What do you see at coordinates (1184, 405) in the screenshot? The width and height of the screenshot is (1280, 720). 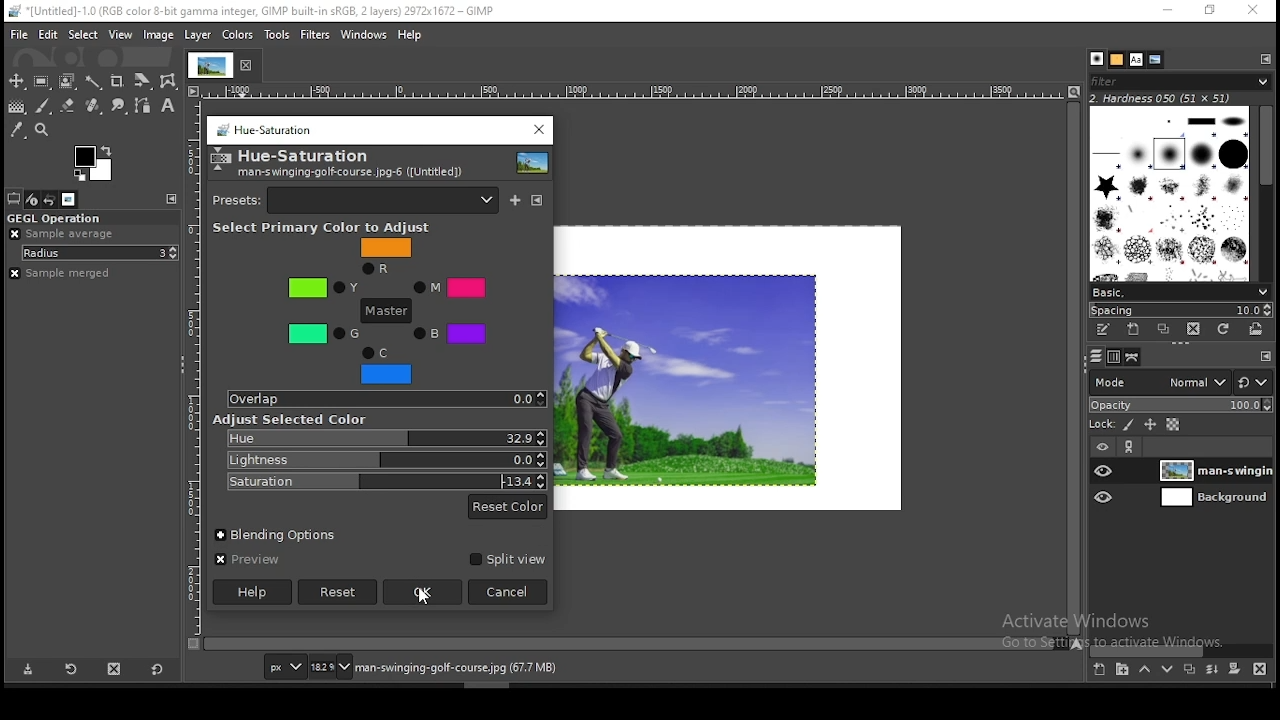 I see `opacity` at bounding box center [1184, 405].